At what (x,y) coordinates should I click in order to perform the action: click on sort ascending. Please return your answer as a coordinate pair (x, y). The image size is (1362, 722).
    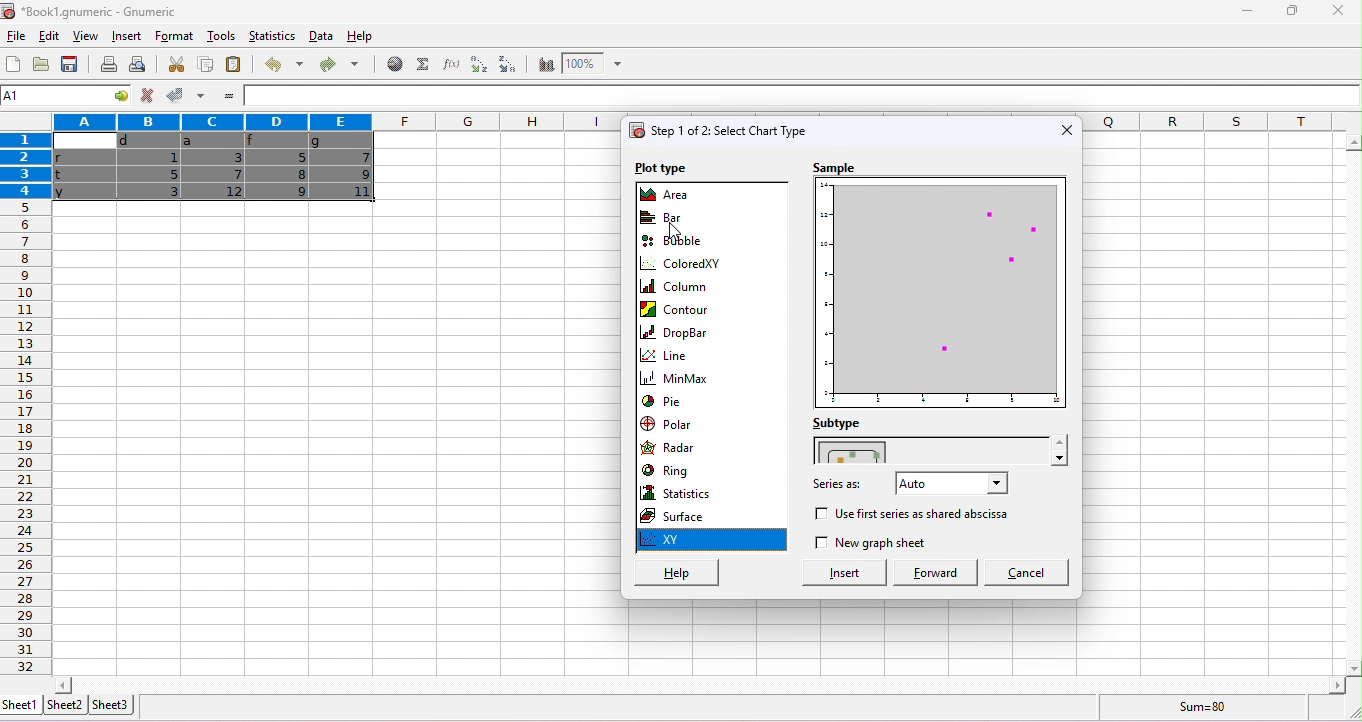
    Looking at the image, I should click on (477, 64).